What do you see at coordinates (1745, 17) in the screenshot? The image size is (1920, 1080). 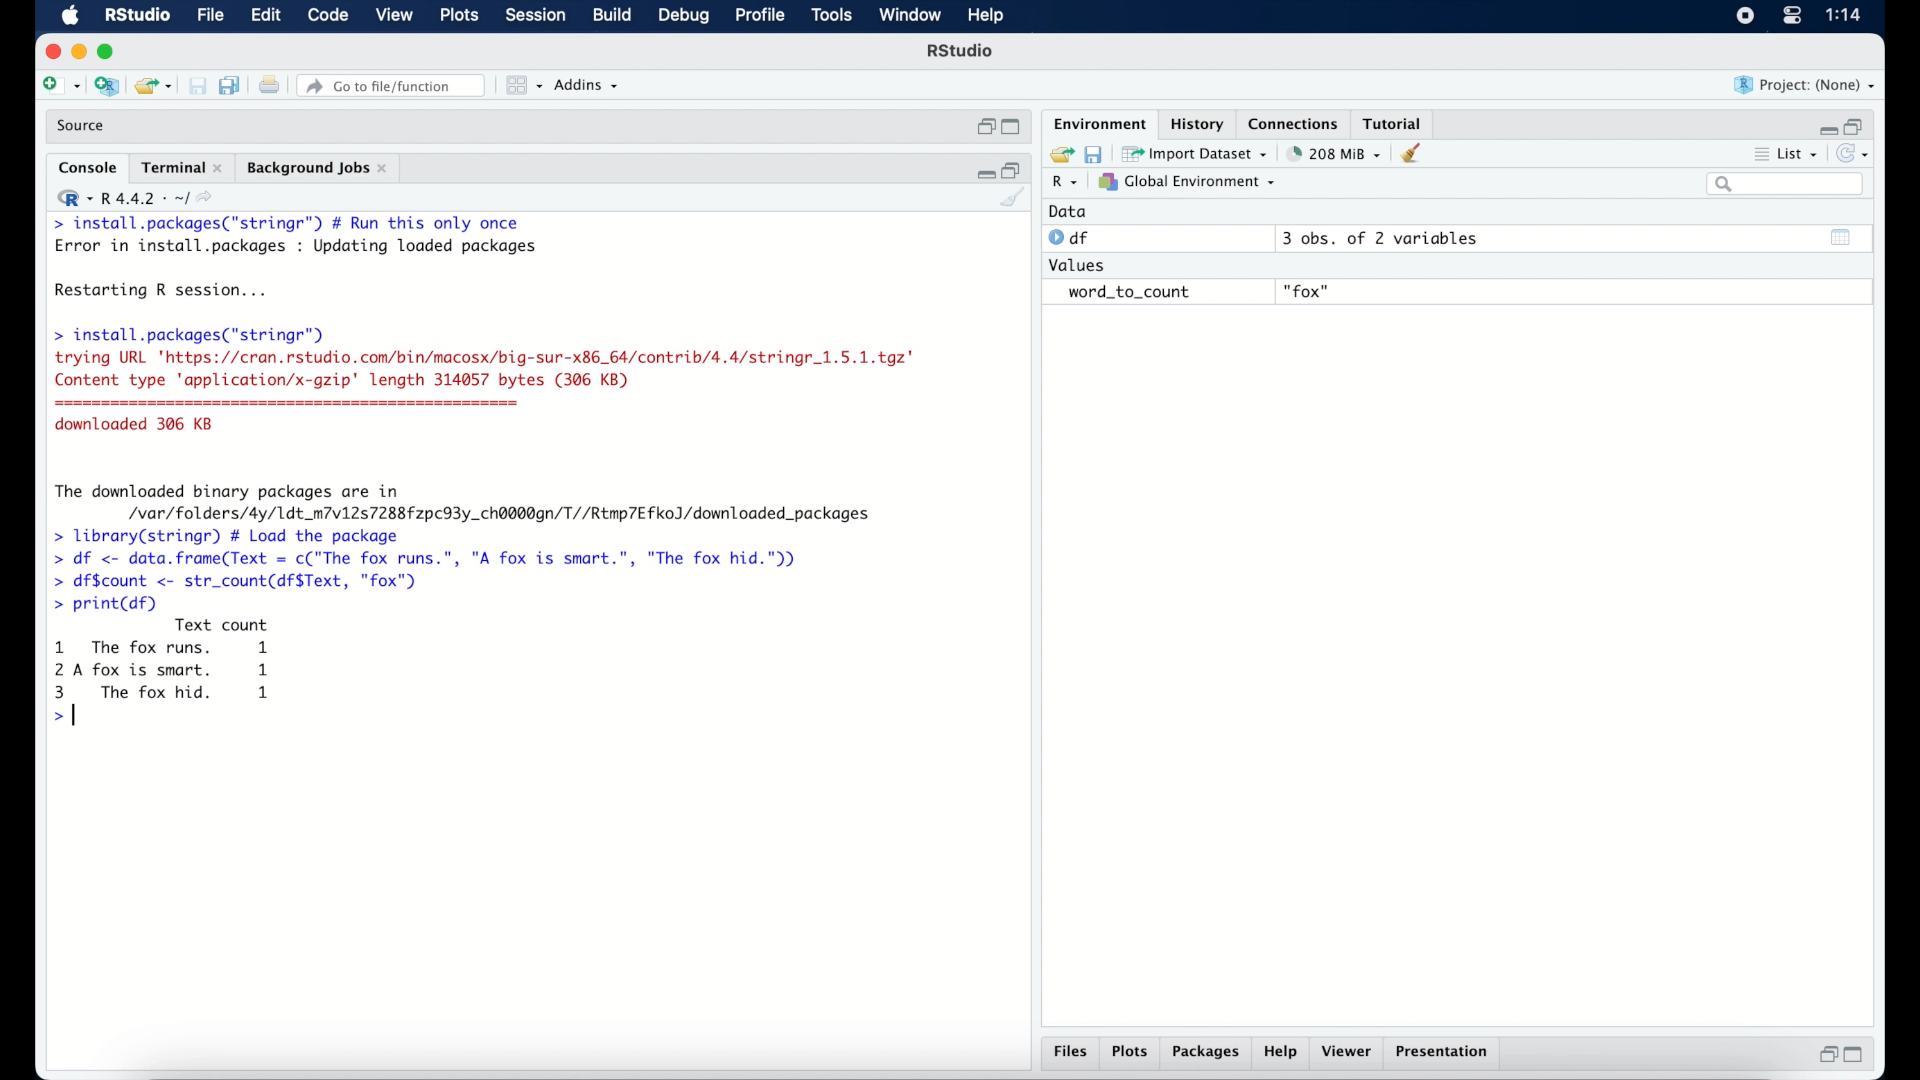 I see `screen recorder` at bounding box center [1745, 17].